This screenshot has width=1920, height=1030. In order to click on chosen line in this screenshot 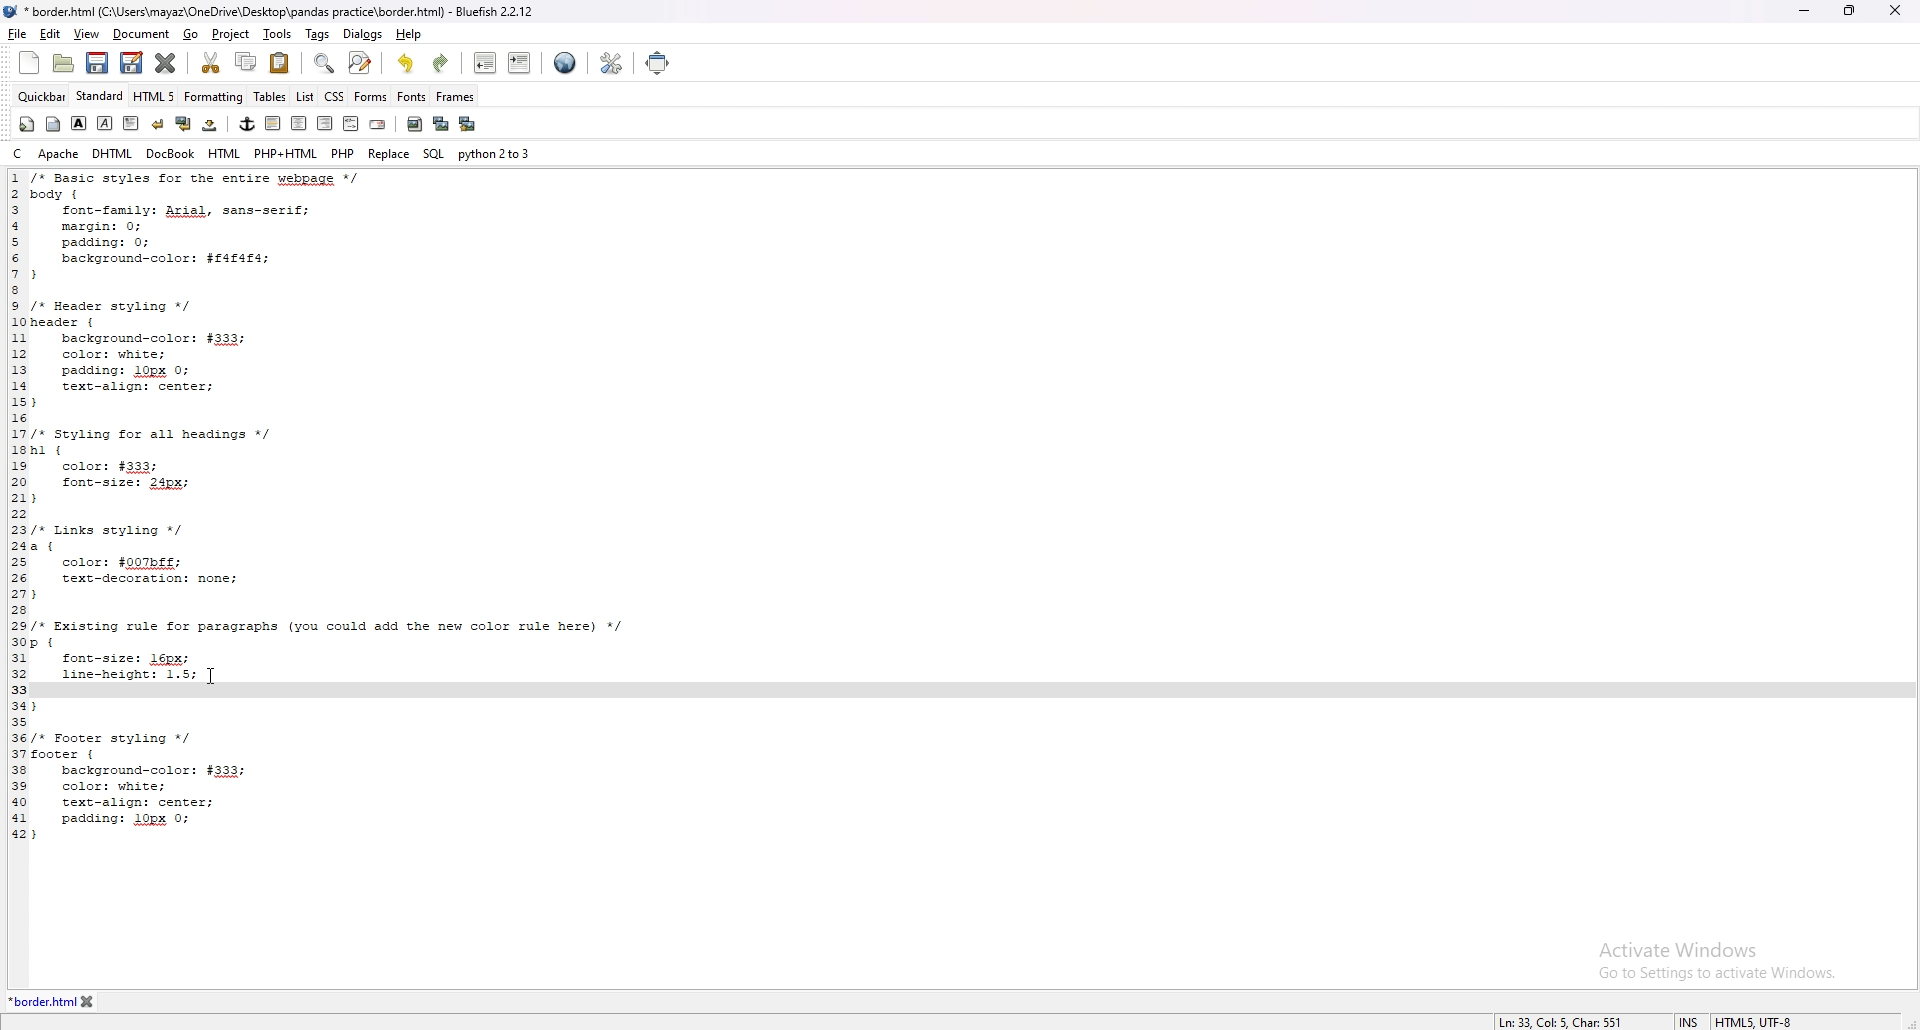, I will do `click(144, 674)`.